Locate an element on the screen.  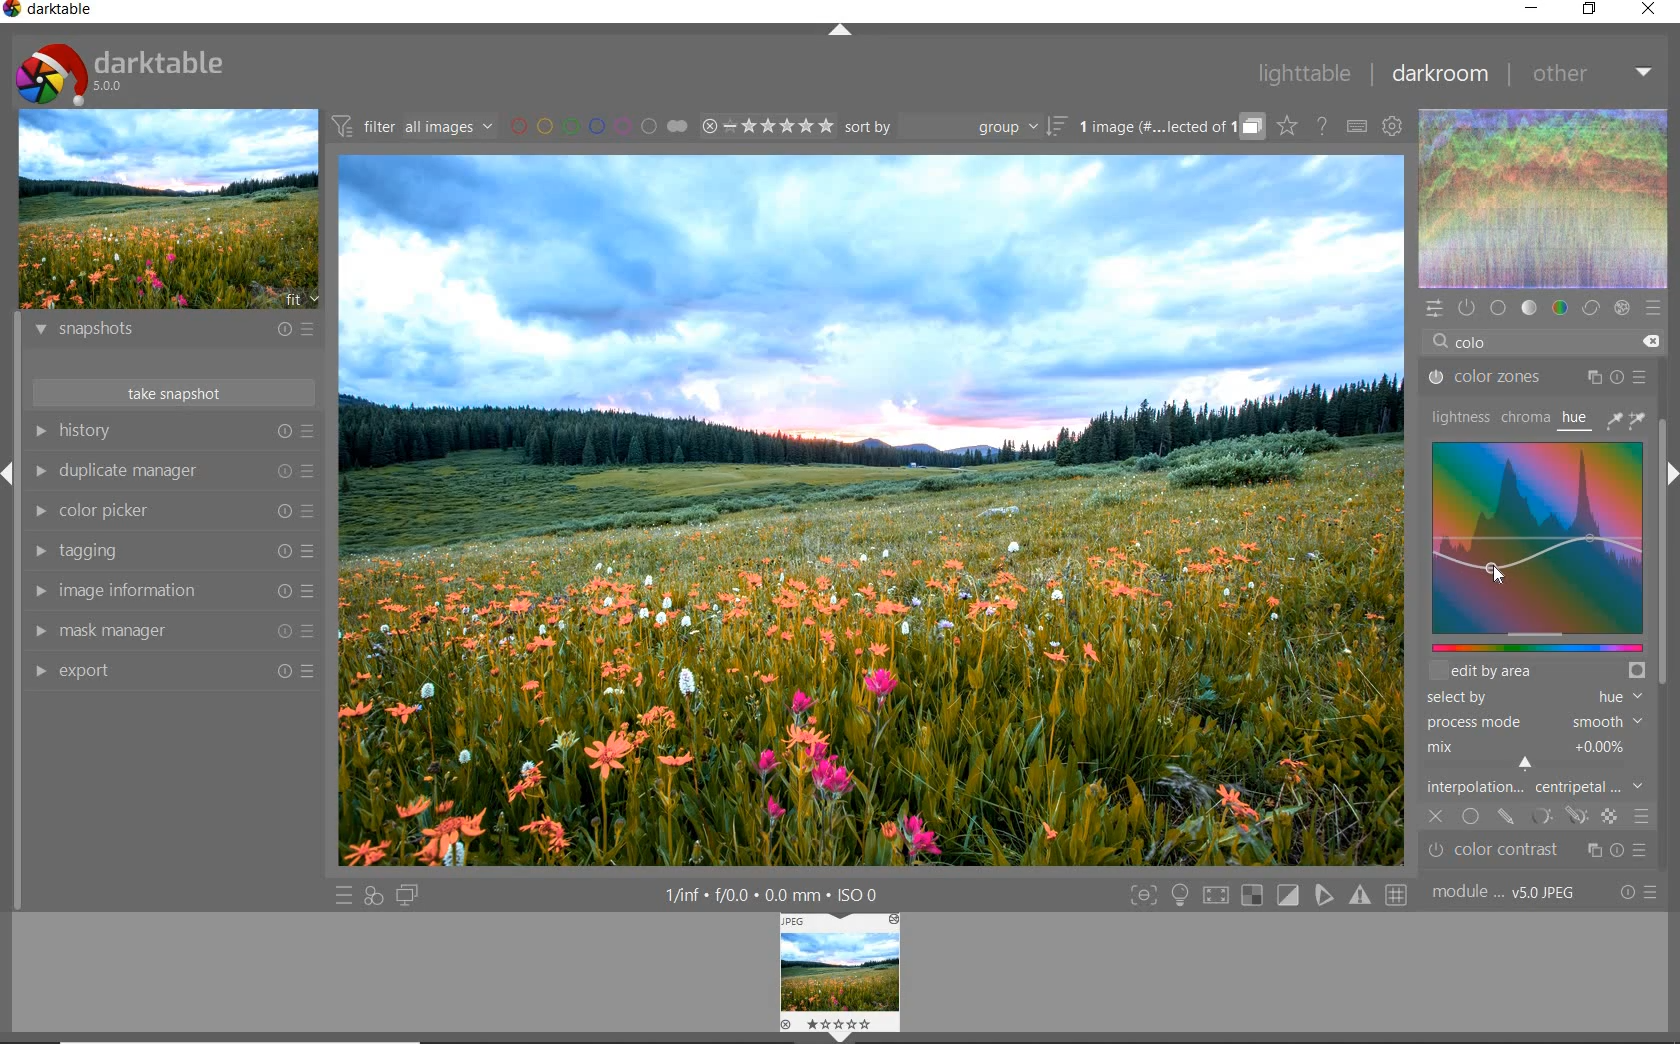
select by is located at coordinates (1533, 698).